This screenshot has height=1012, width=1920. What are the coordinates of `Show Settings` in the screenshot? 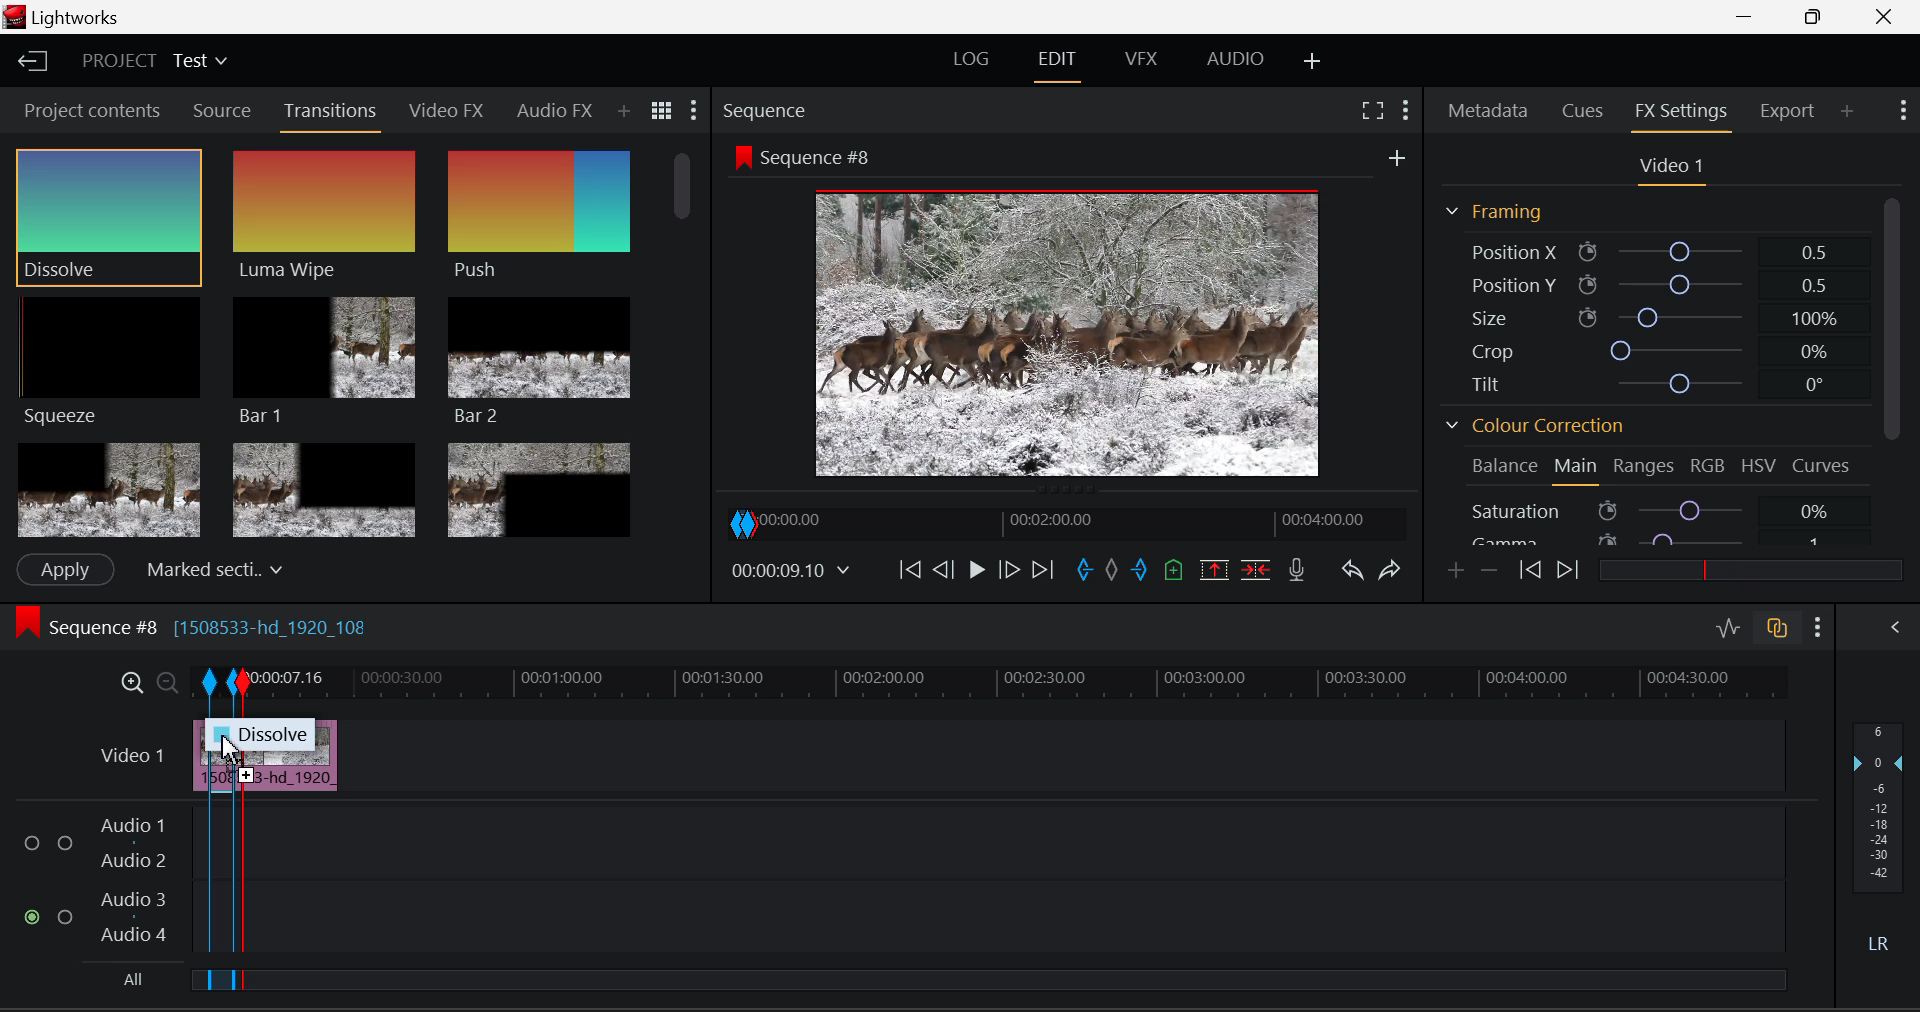 It's located at (695, 109).